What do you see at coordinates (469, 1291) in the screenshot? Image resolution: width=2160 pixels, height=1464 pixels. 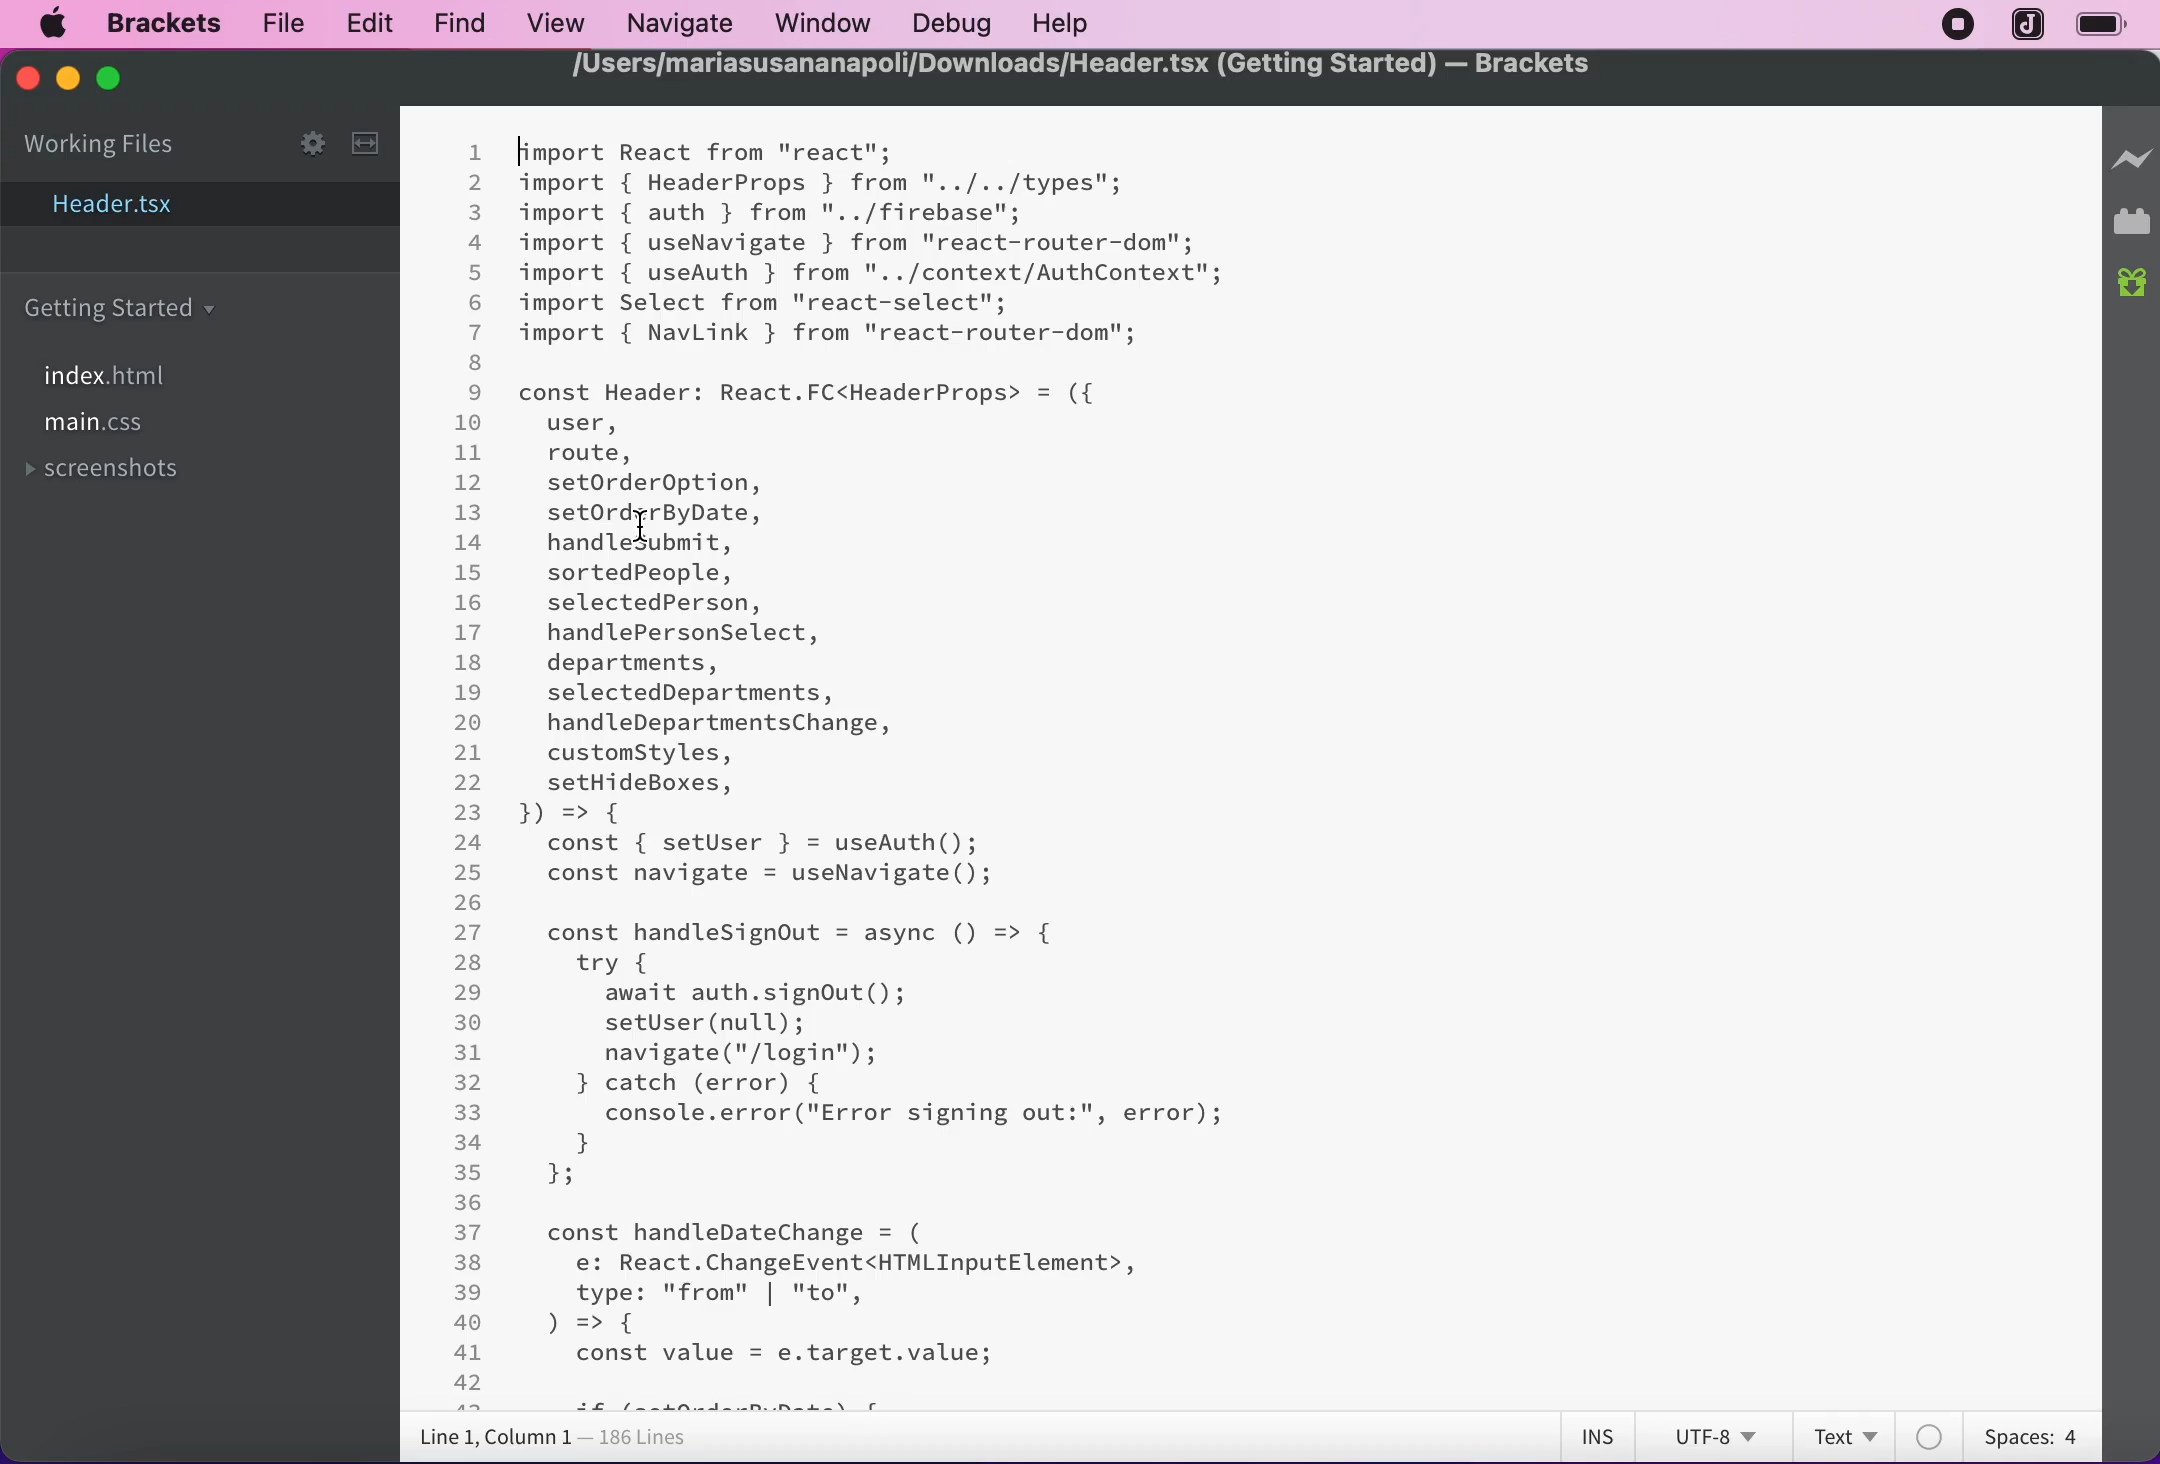 I see `39` at bounding box center [469, 1291].